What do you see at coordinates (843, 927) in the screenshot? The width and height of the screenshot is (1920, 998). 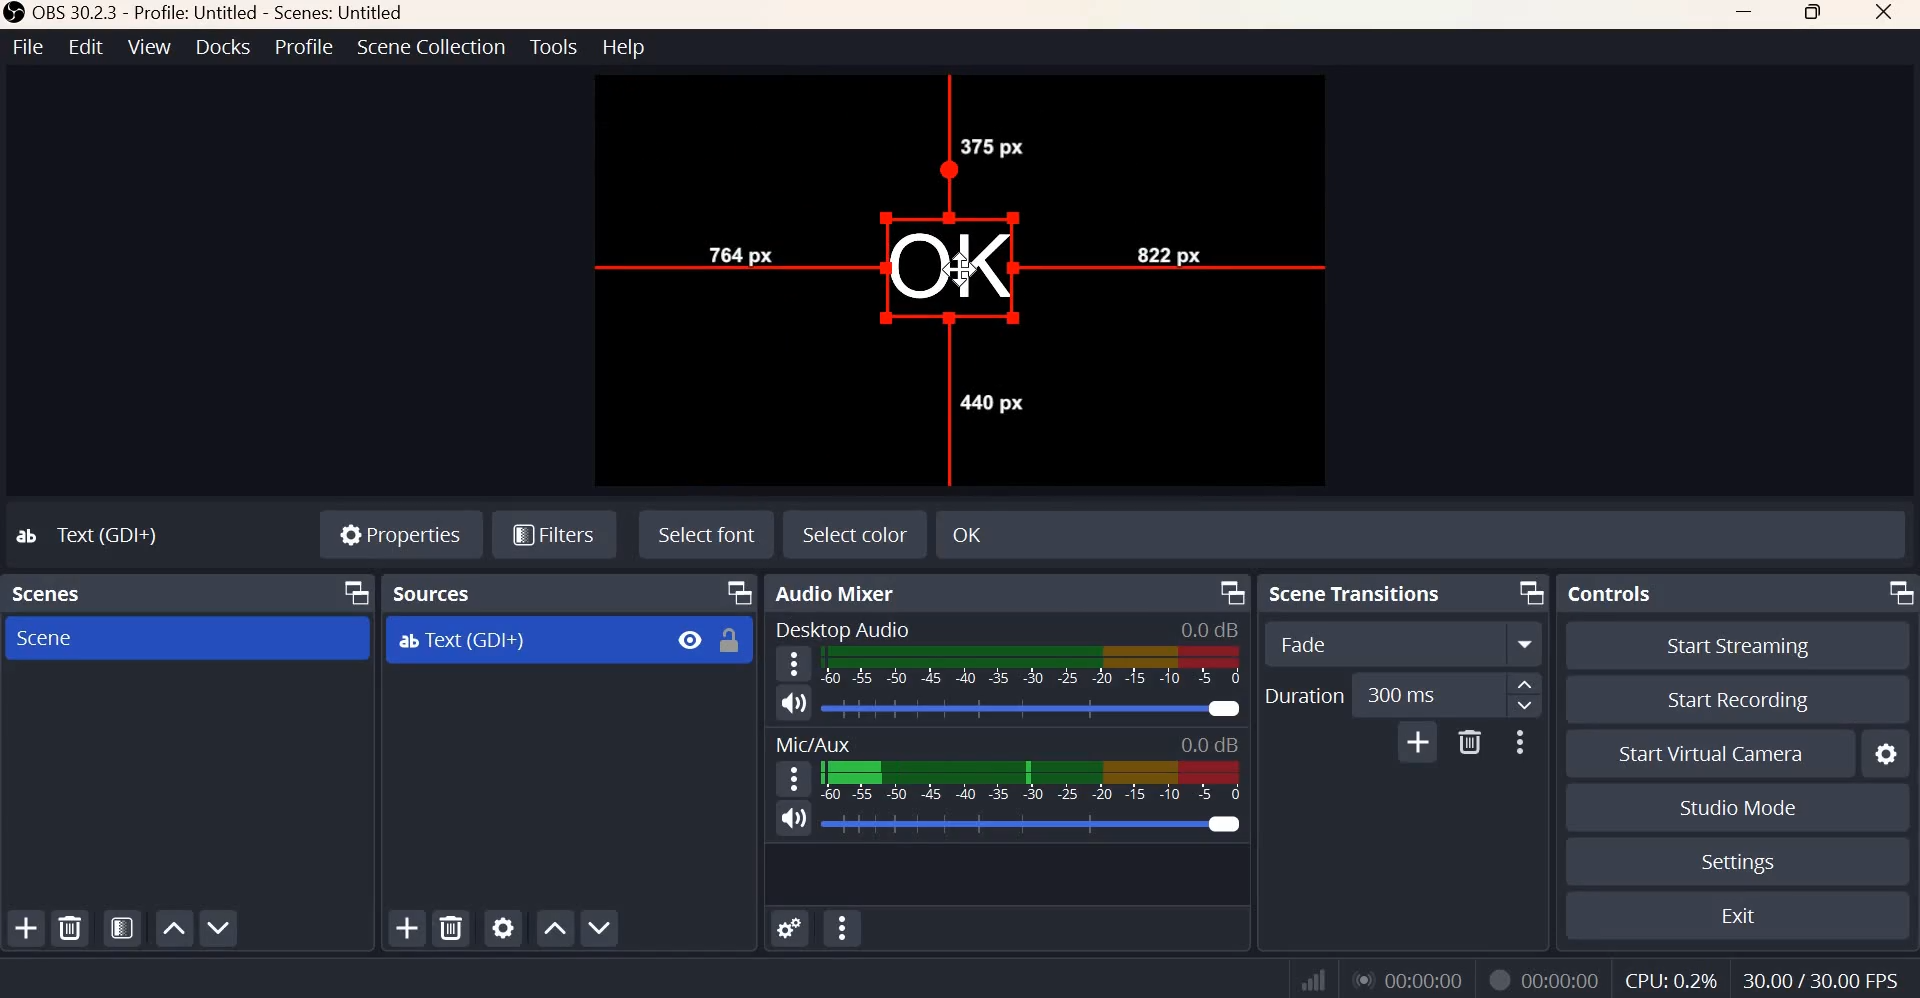 I see `Audio Mixer Menu` at bounding box center [843, 927].